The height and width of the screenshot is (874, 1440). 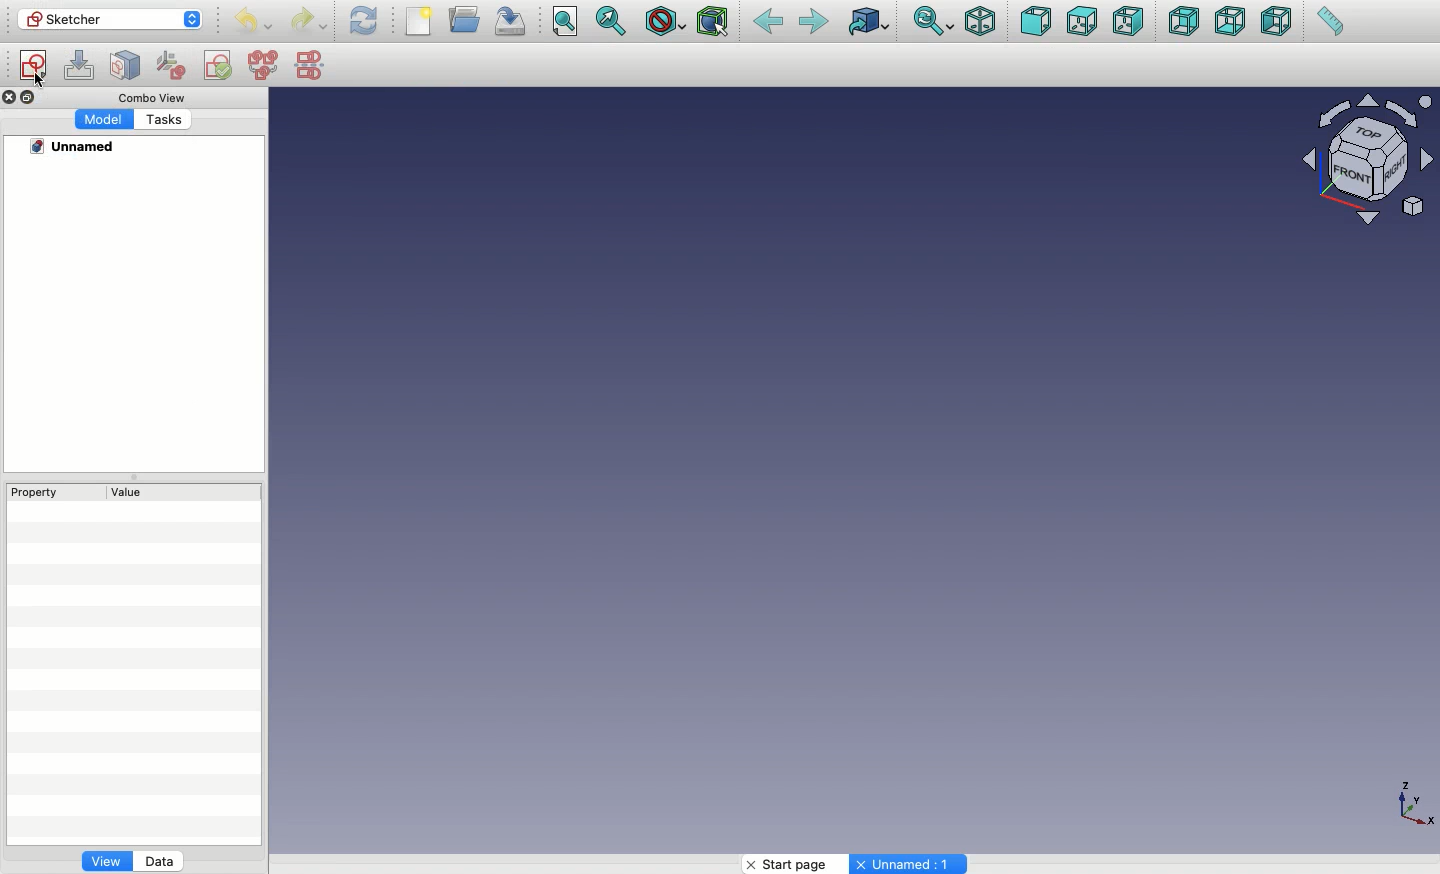 What do you see at coordinates (868, 21) in the screenshot?
I see `Go to linked object` at bounding box center [868, 21].